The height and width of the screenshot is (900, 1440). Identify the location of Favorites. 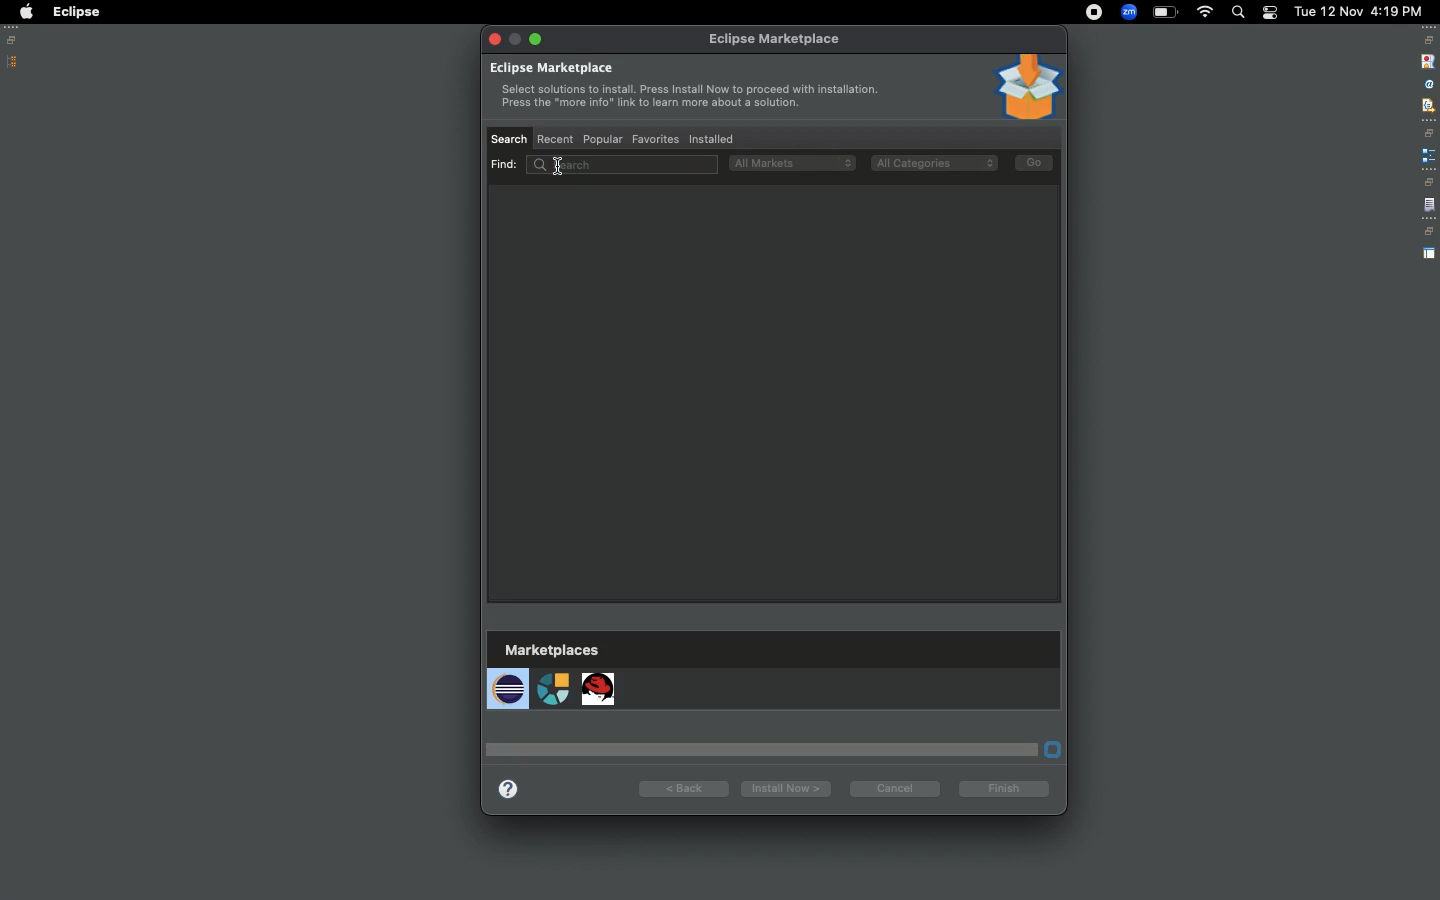
(653, 137).